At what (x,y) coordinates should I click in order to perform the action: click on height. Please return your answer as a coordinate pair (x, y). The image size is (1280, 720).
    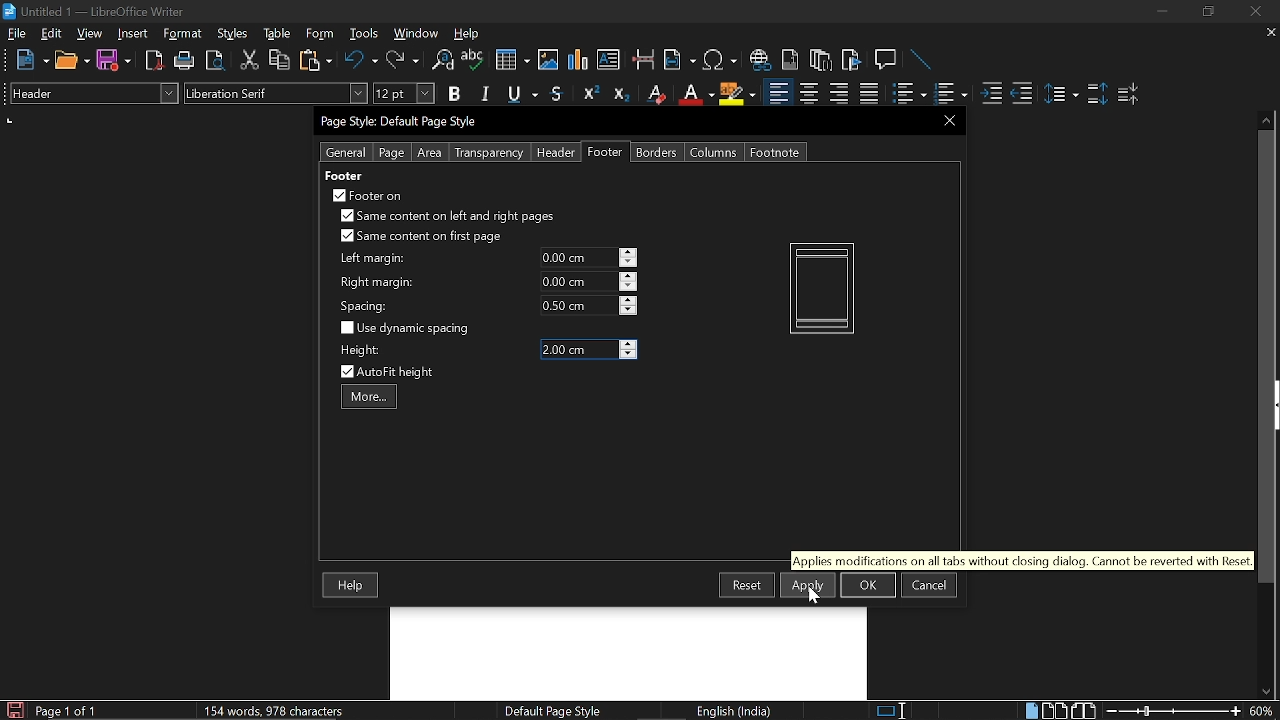
    Looking at the image, I should click on (362, 351).